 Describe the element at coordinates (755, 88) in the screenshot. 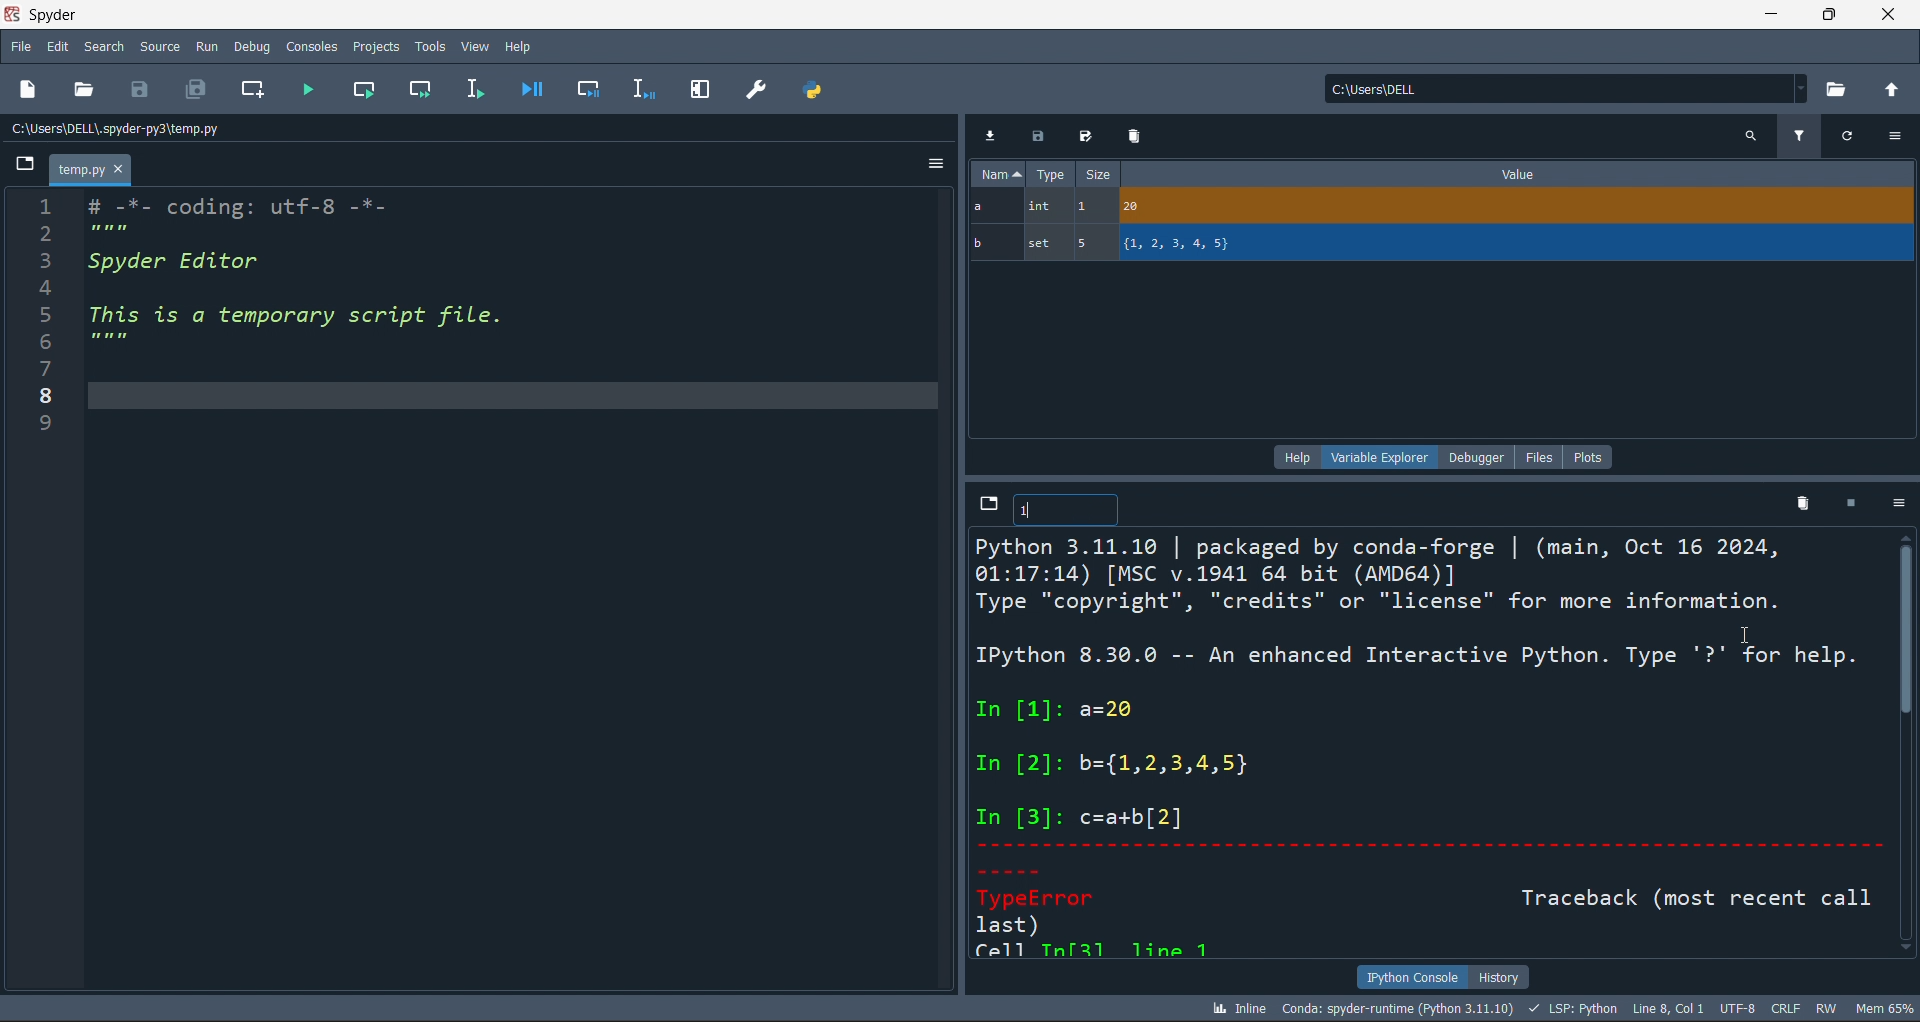

I see `preferences` at that location.